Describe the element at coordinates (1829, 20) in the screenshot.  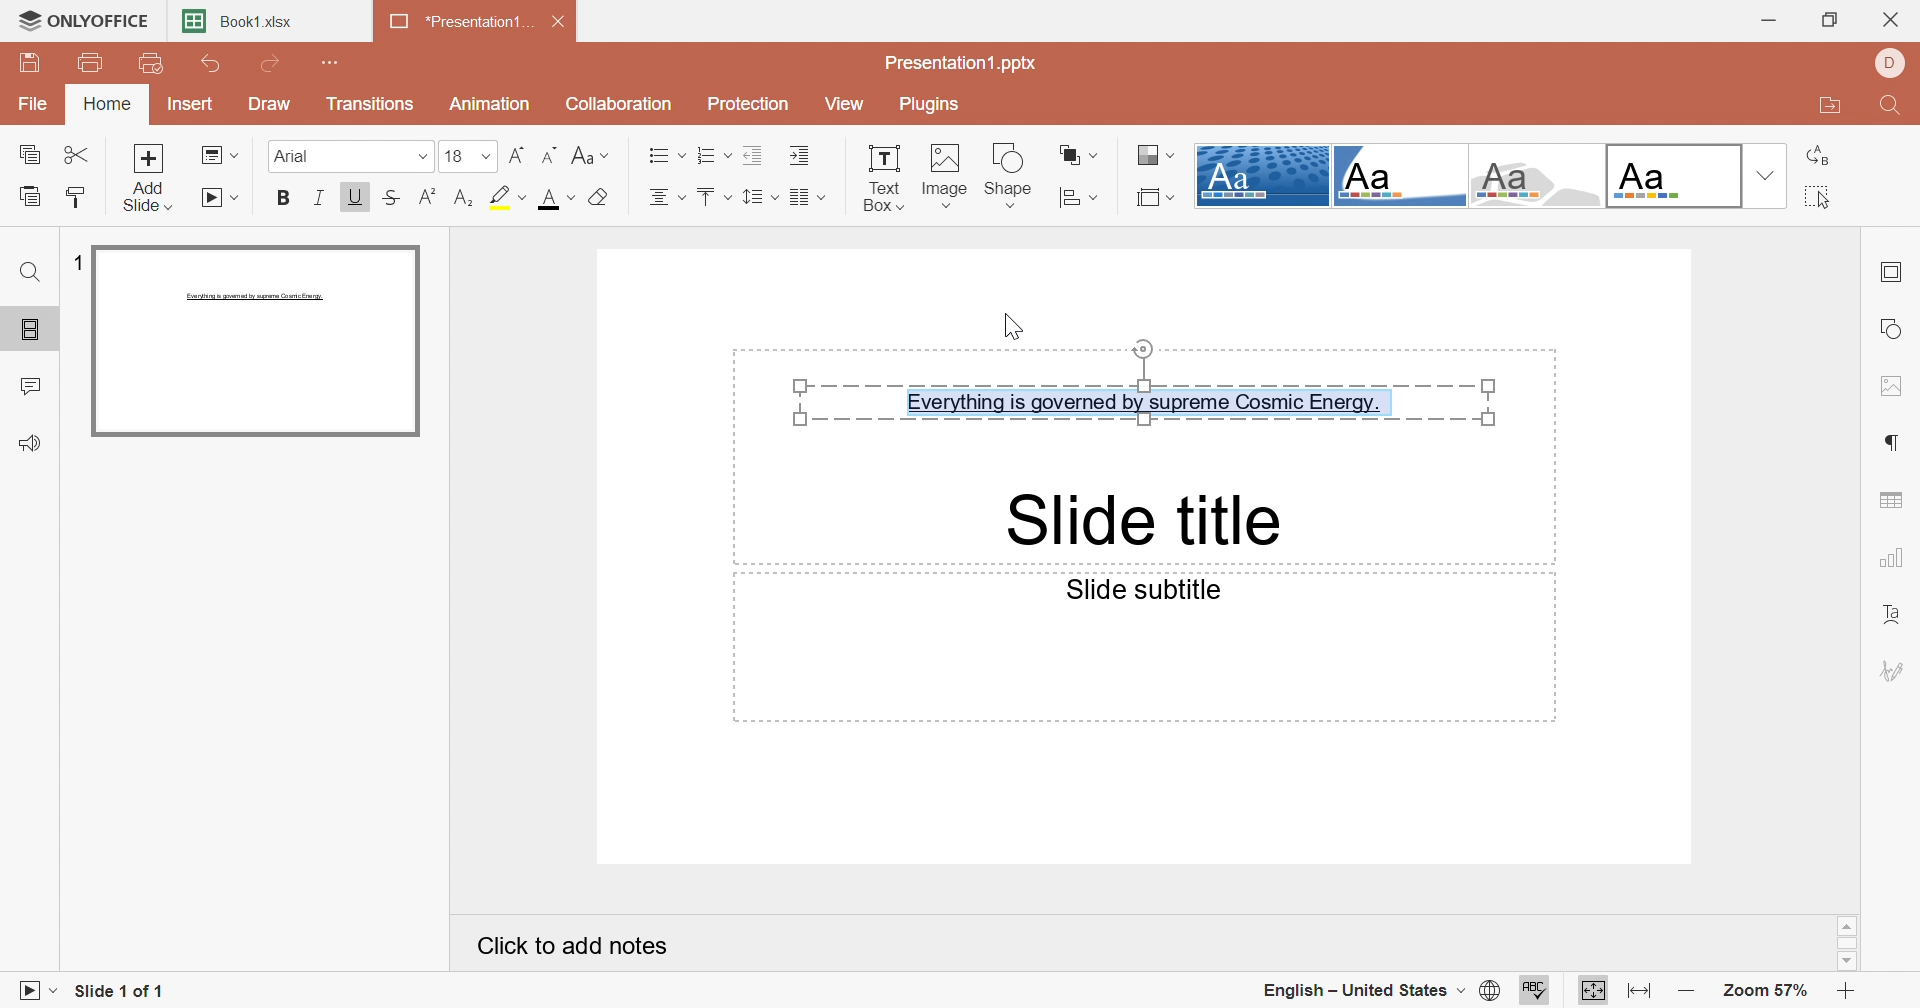
I see `Restore Down` at that location.